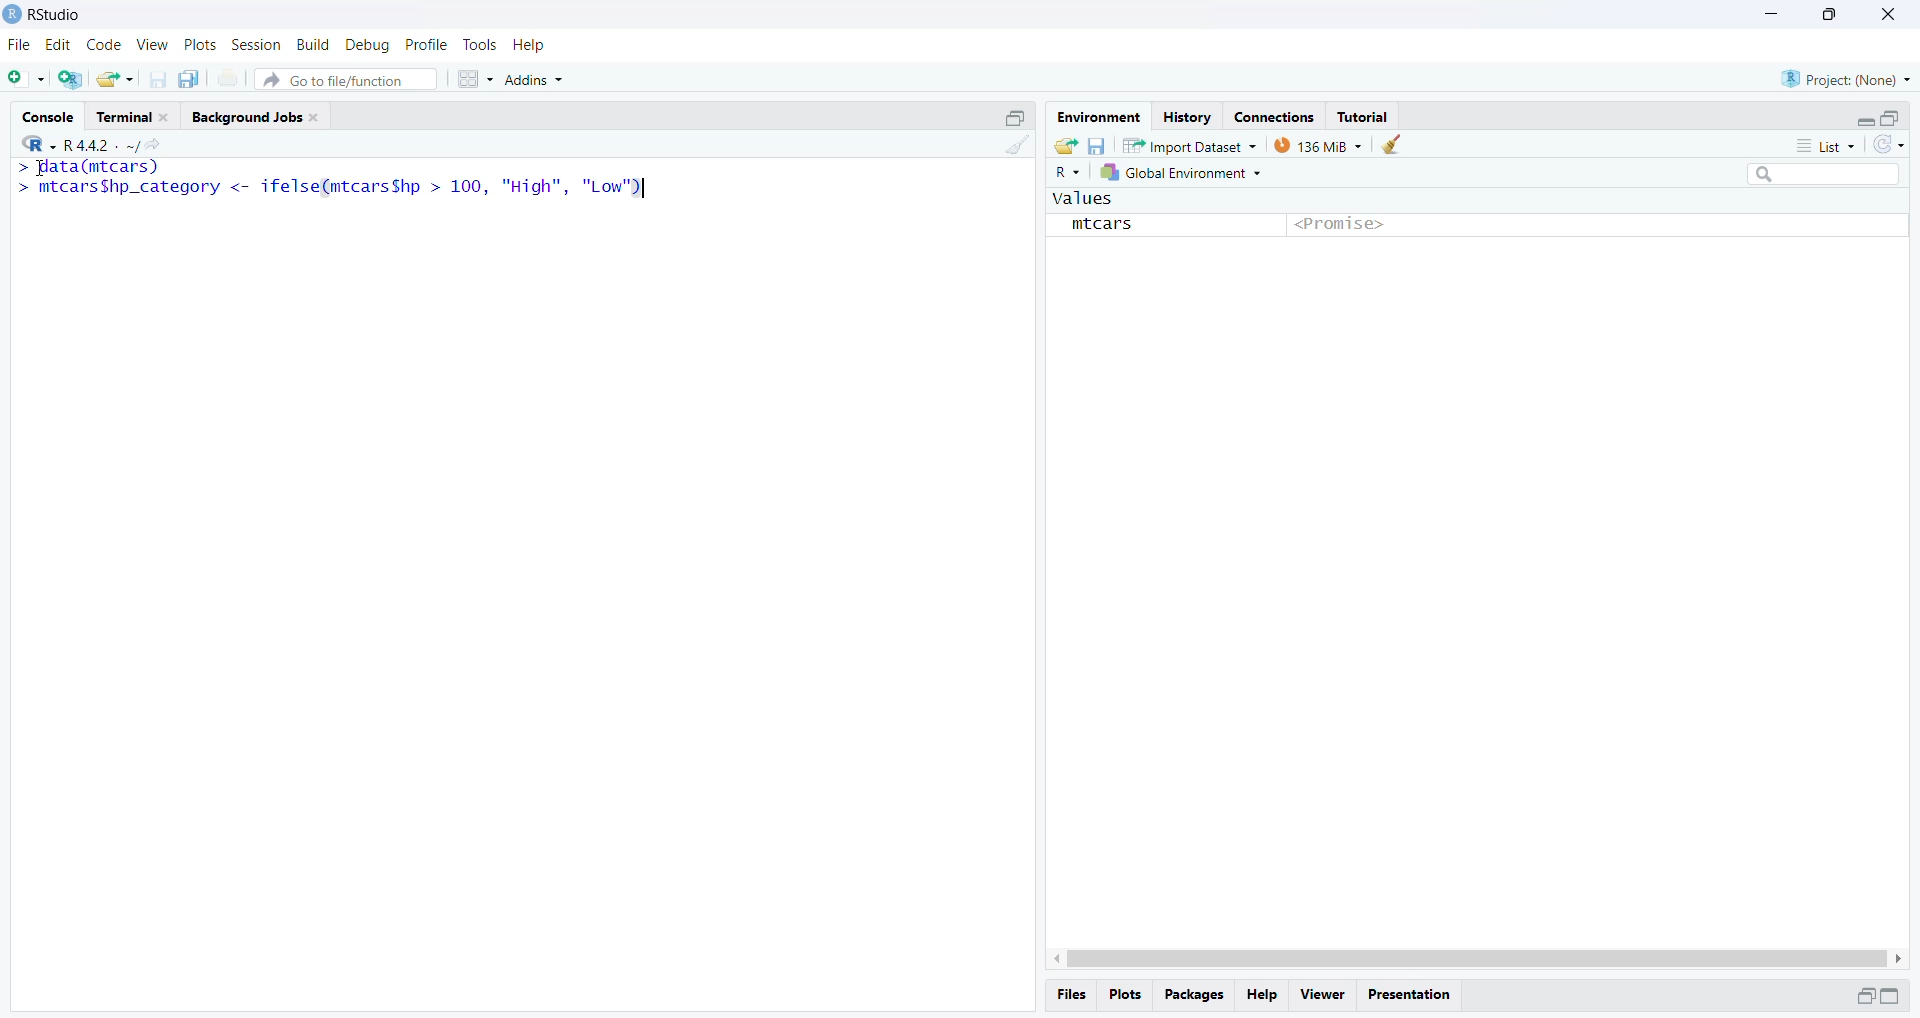 The width and height of the screenshot is (1920, 1018). Describe the element at coordinates (94, 143) in the screenshot. I see `R.4.4.2~/` at that location.